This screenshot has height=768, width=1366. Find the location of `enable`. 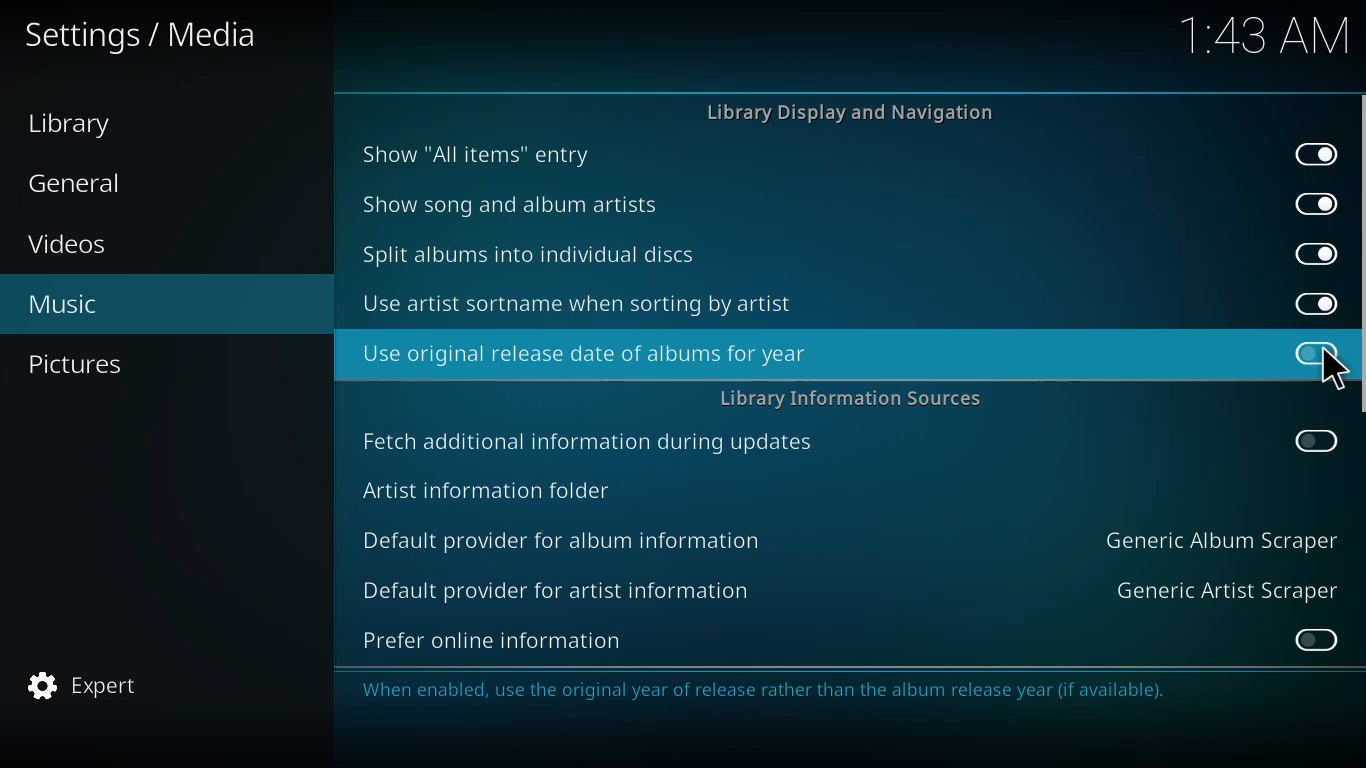

enable is located at coordinates (1314, 639).